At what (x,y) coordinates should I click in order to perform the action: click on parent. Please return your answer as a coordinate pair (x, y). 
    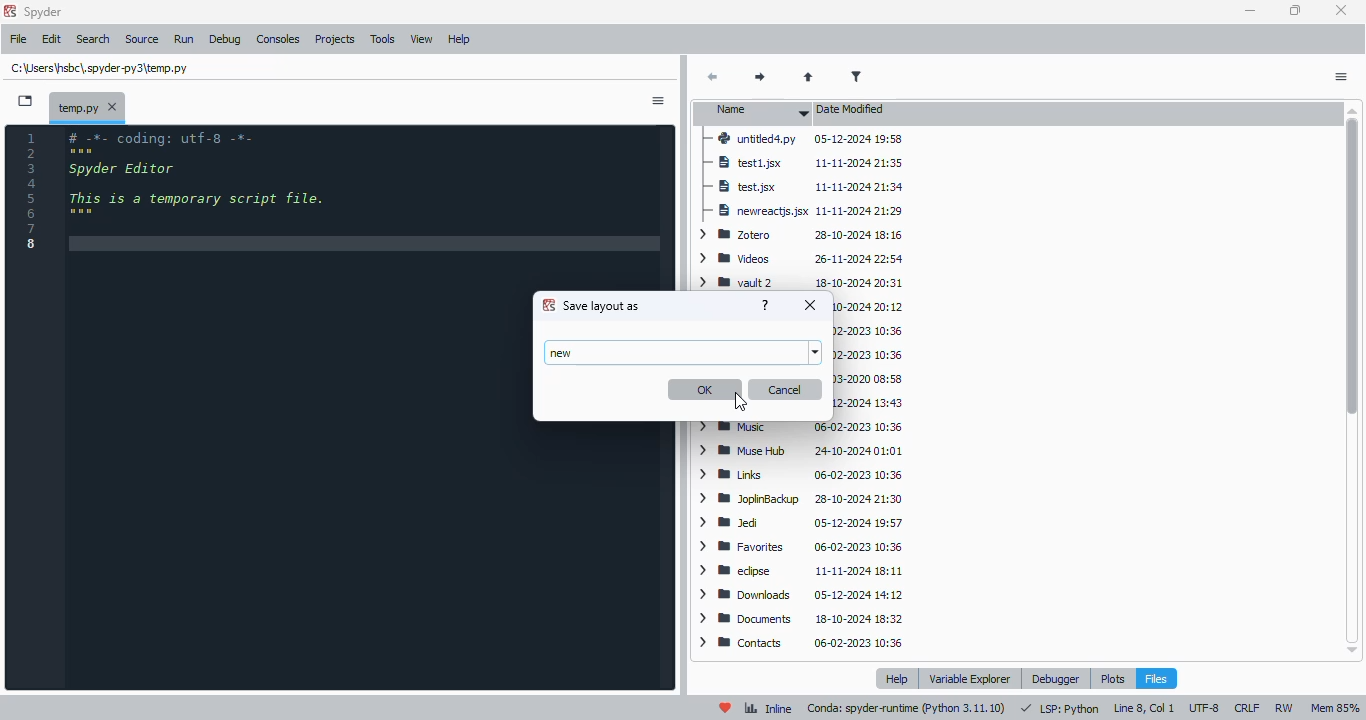
    Looking at the image, I should click on (809, 77).